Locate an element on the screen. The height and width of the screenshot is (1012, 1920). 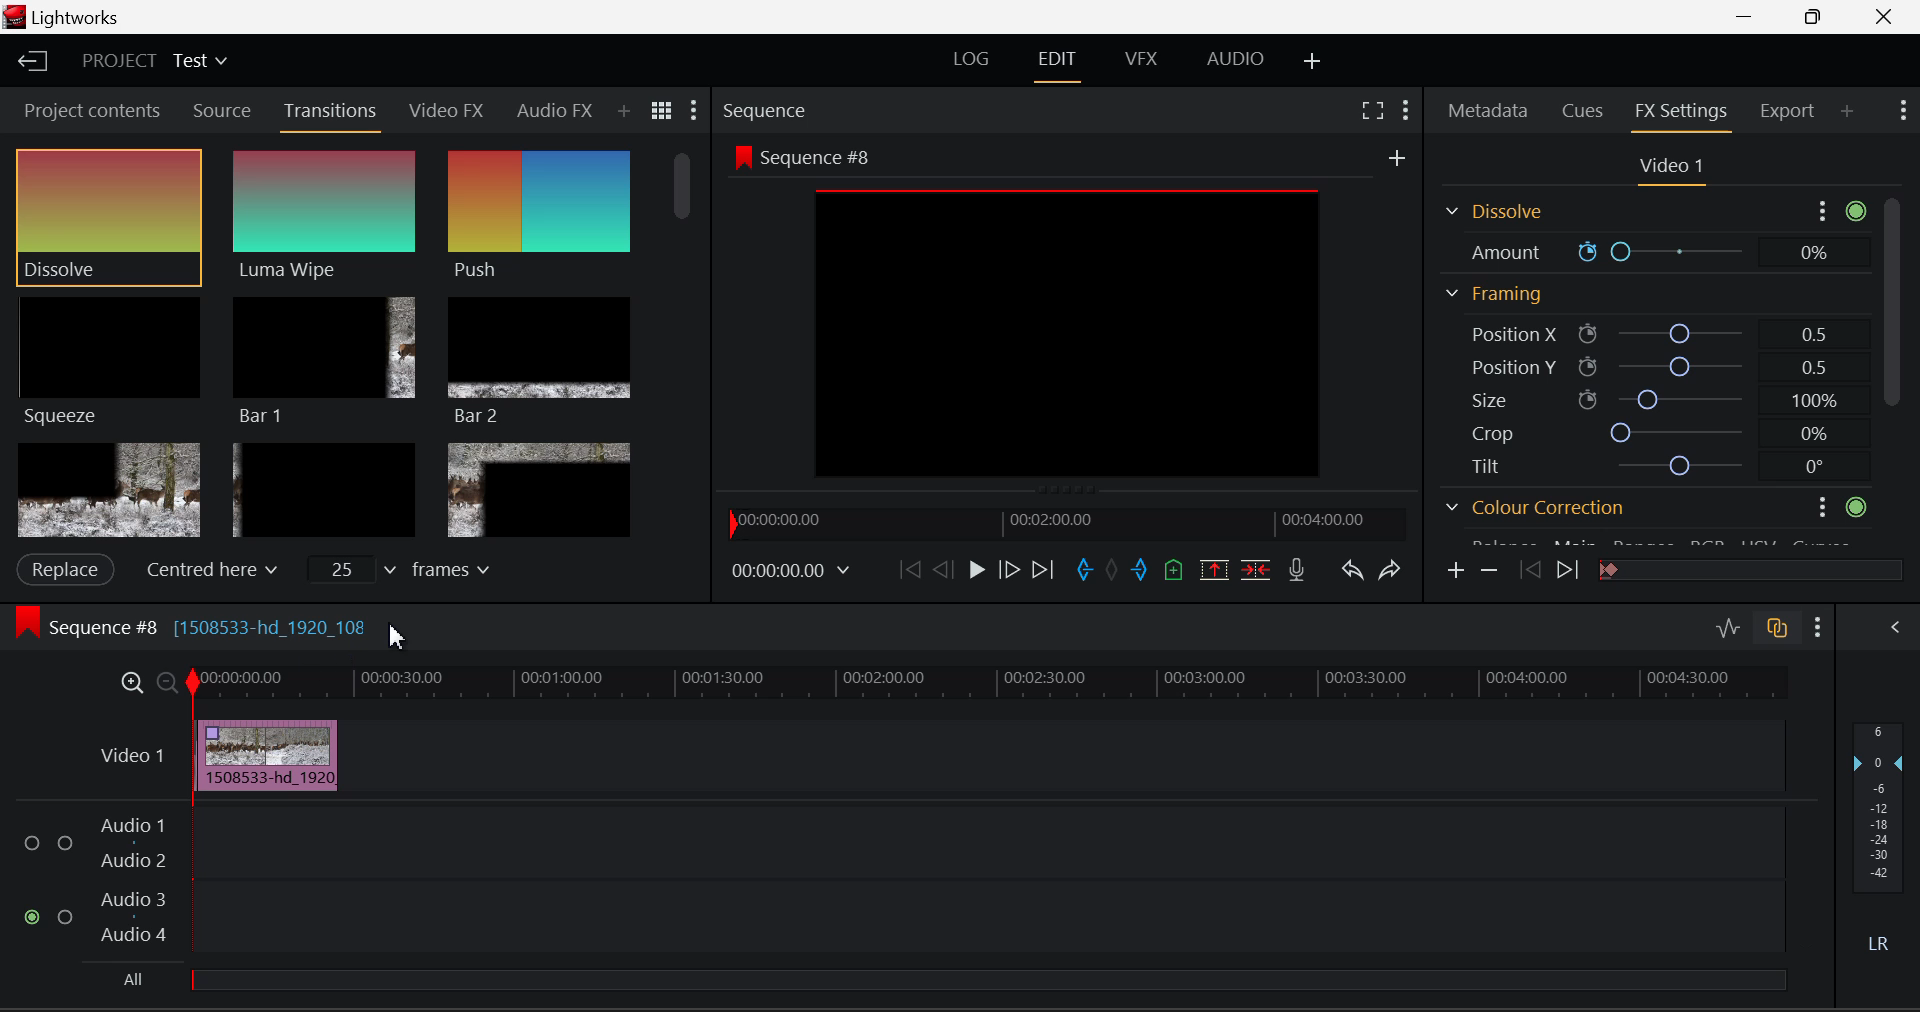
Centered here is located at coordinates (211, 568).